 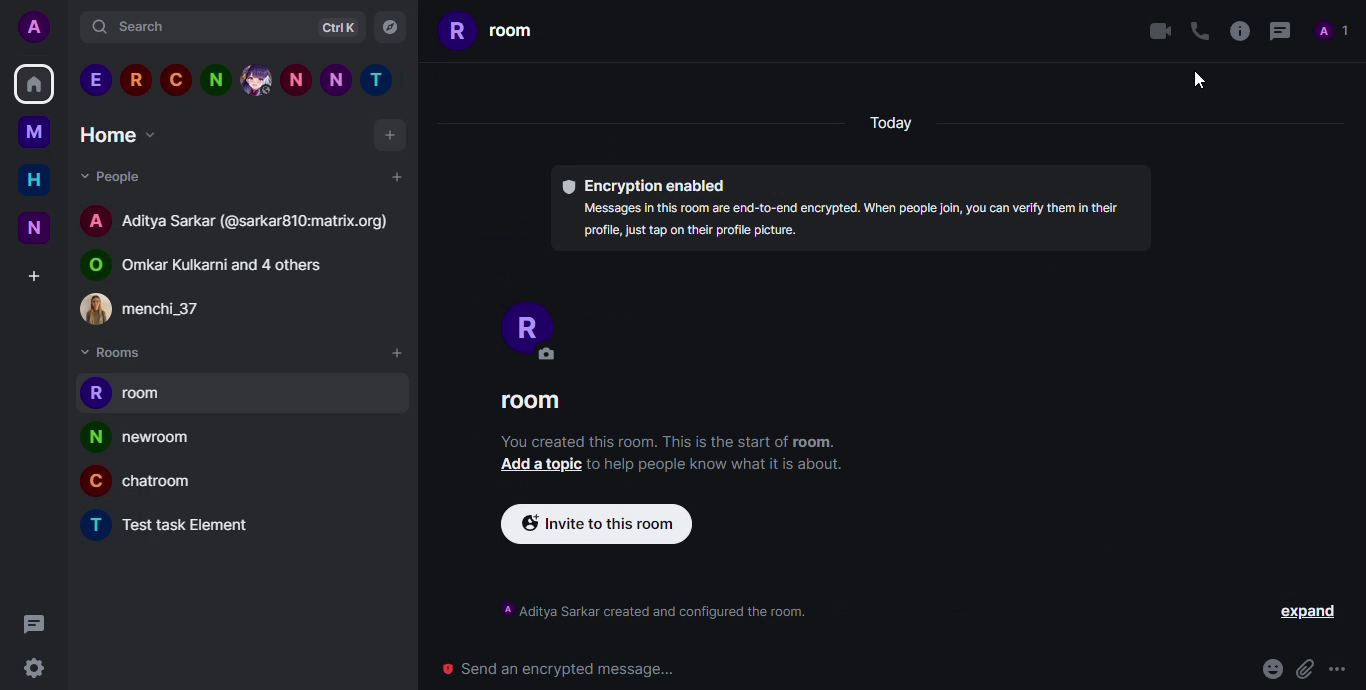 What do you see at coordinates (215, 79) in the screenshot?
I see `people 4` at bounding box center [215, 79].